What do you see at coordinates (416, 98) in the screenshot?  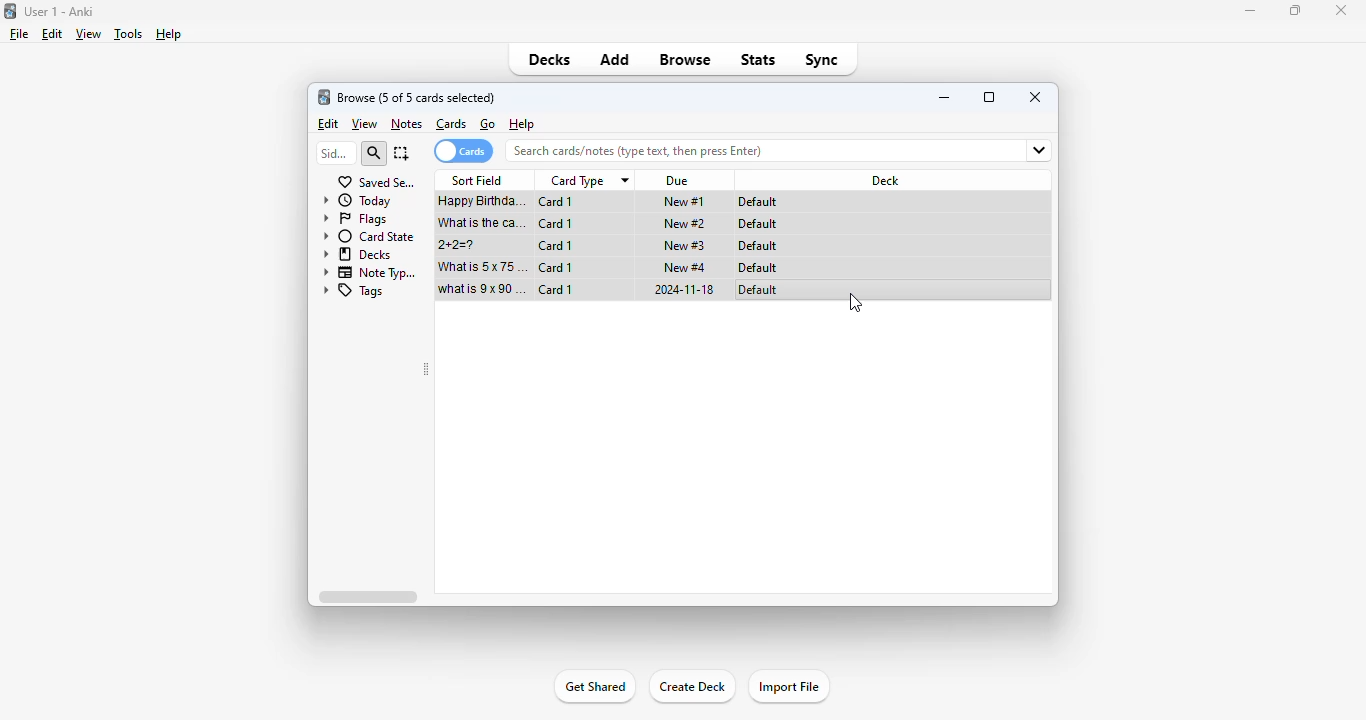 I see `browse (1 of 5 cards selected)` at bounding box center [416, 98].